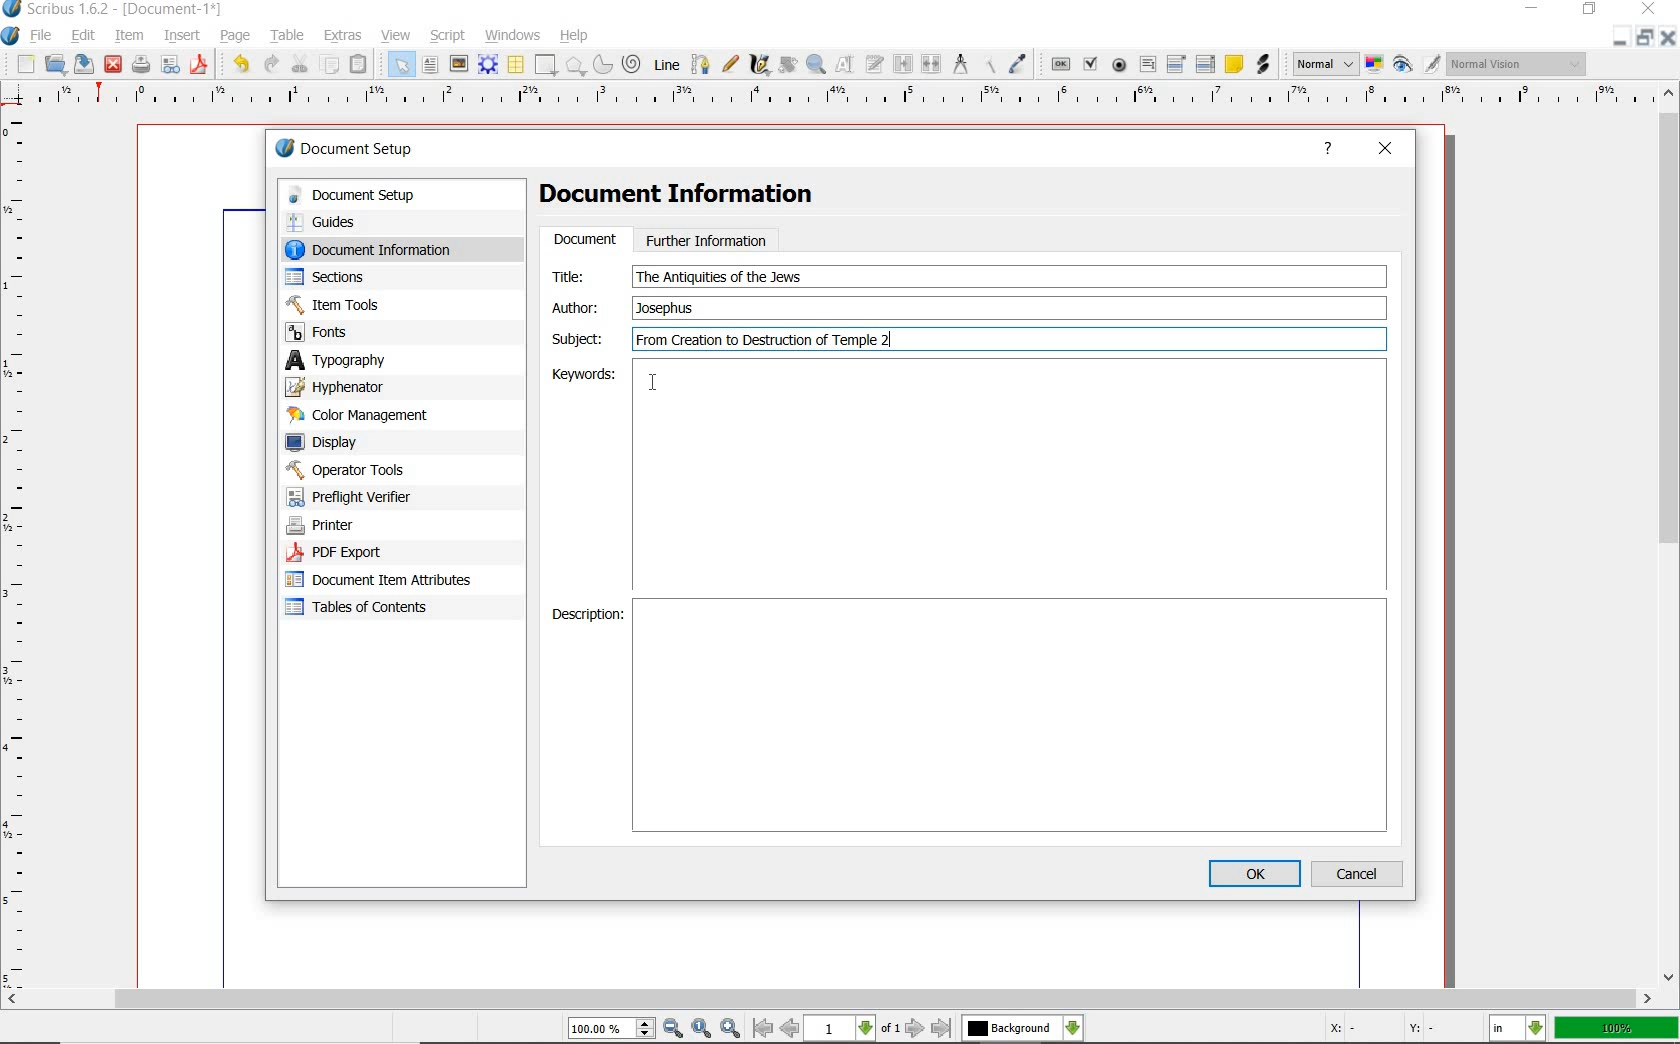 This screenshot has width=1680, height=1044. I want to click on fonts, so click(379, 333).